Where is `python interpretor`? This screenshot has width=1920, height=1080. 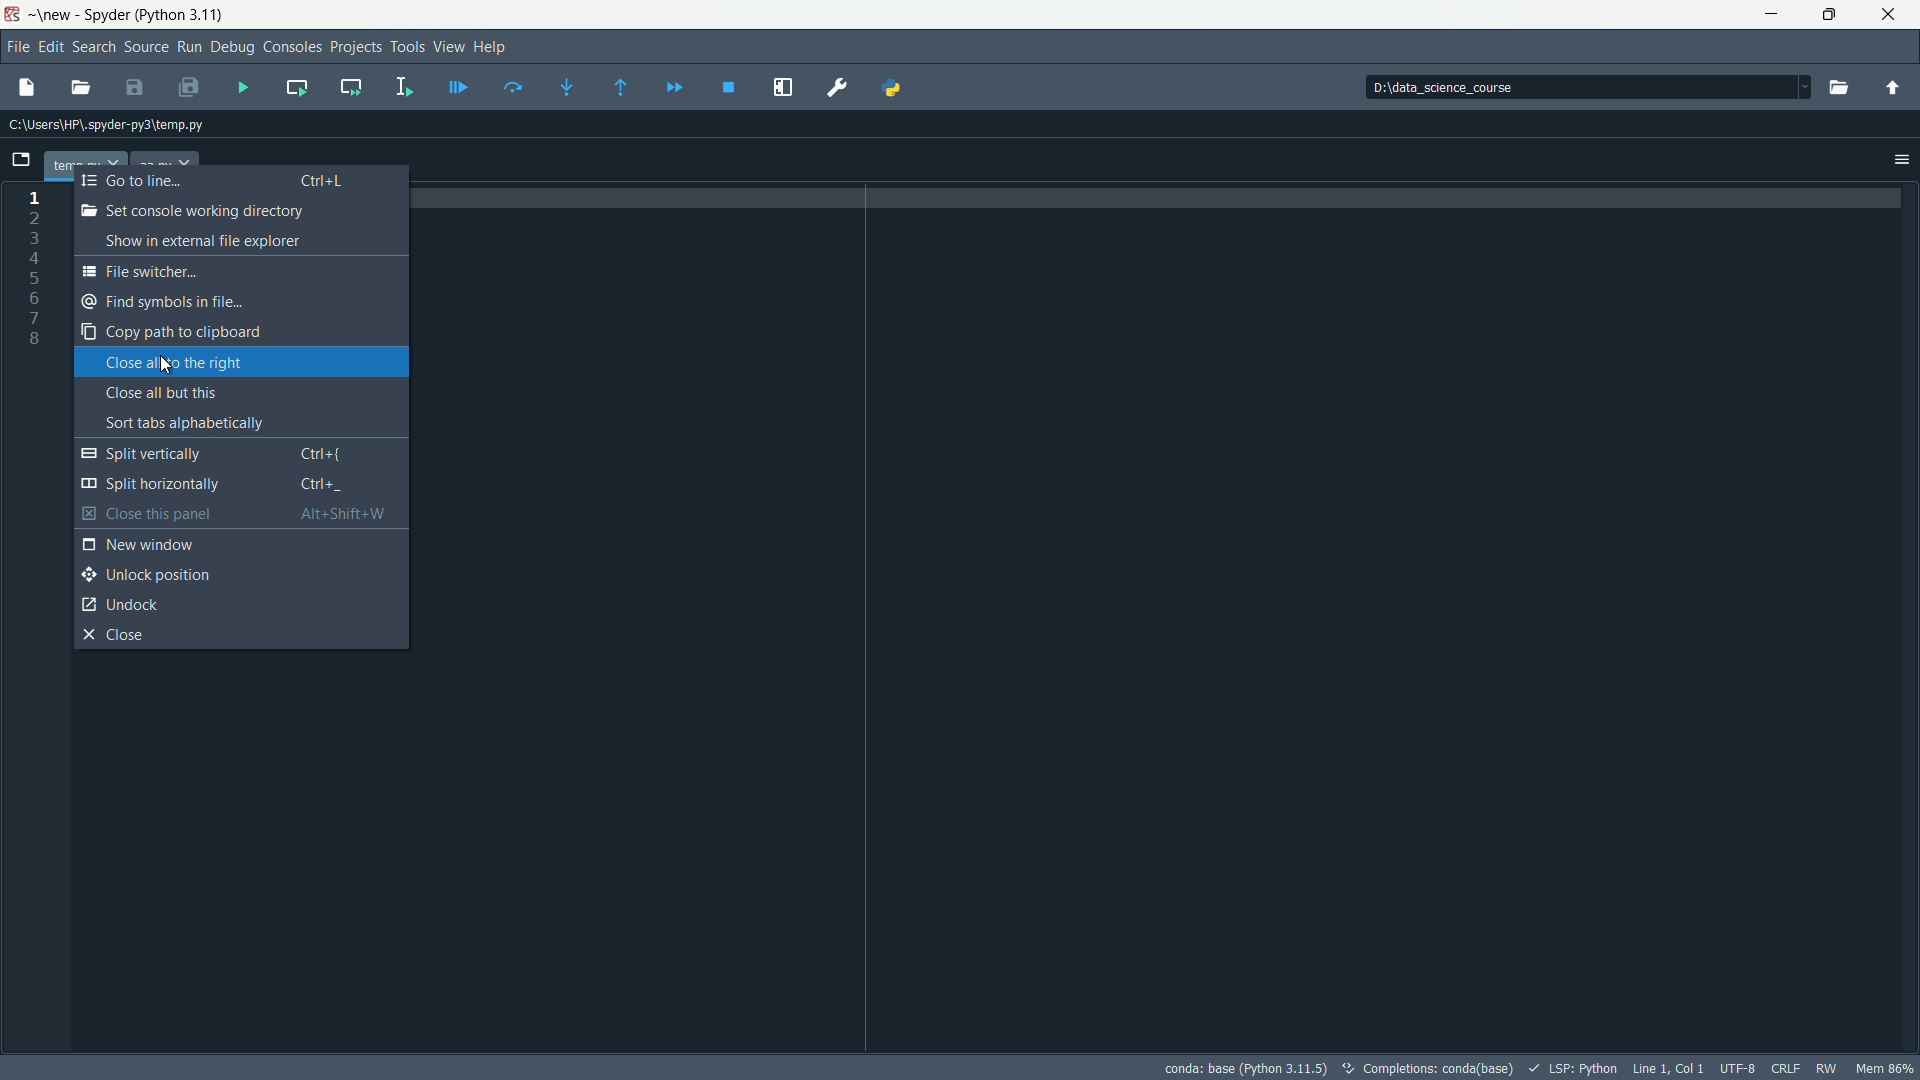
python interpretor is located at coordinates (1242, 1067).